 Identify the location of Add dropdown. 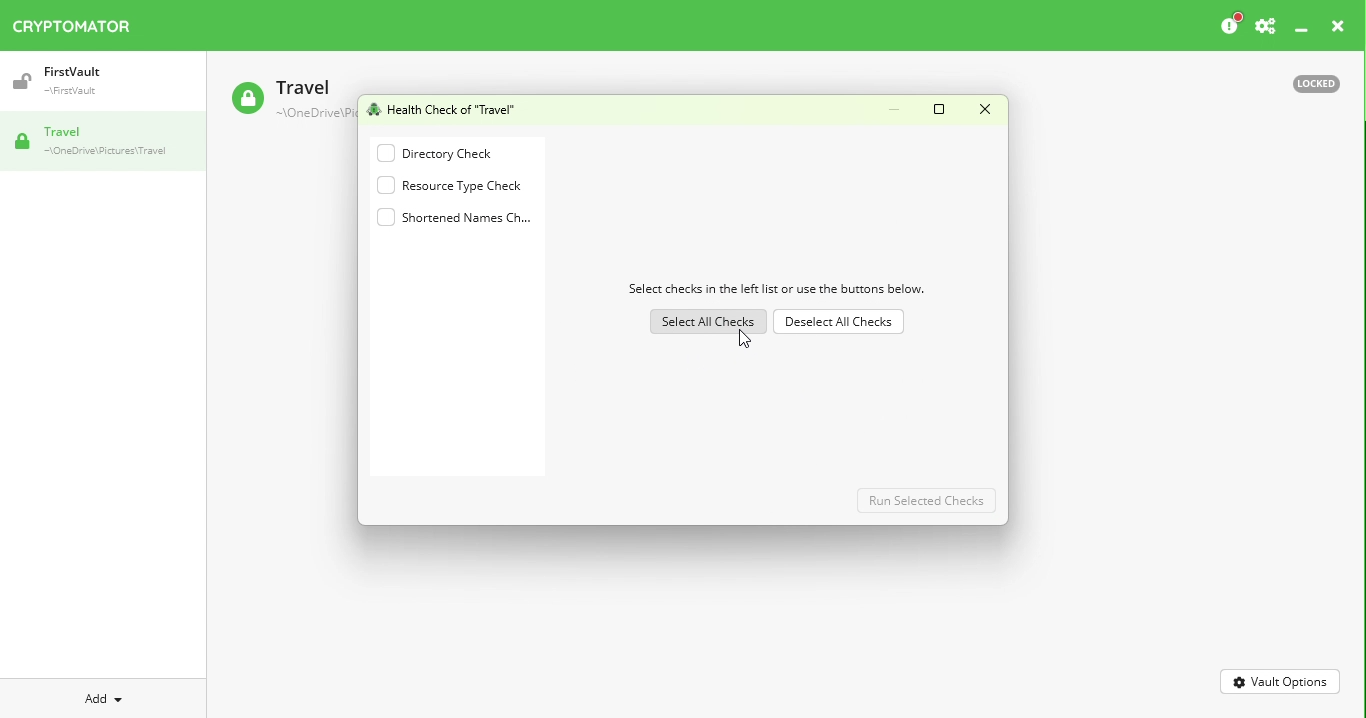
(108, 697).